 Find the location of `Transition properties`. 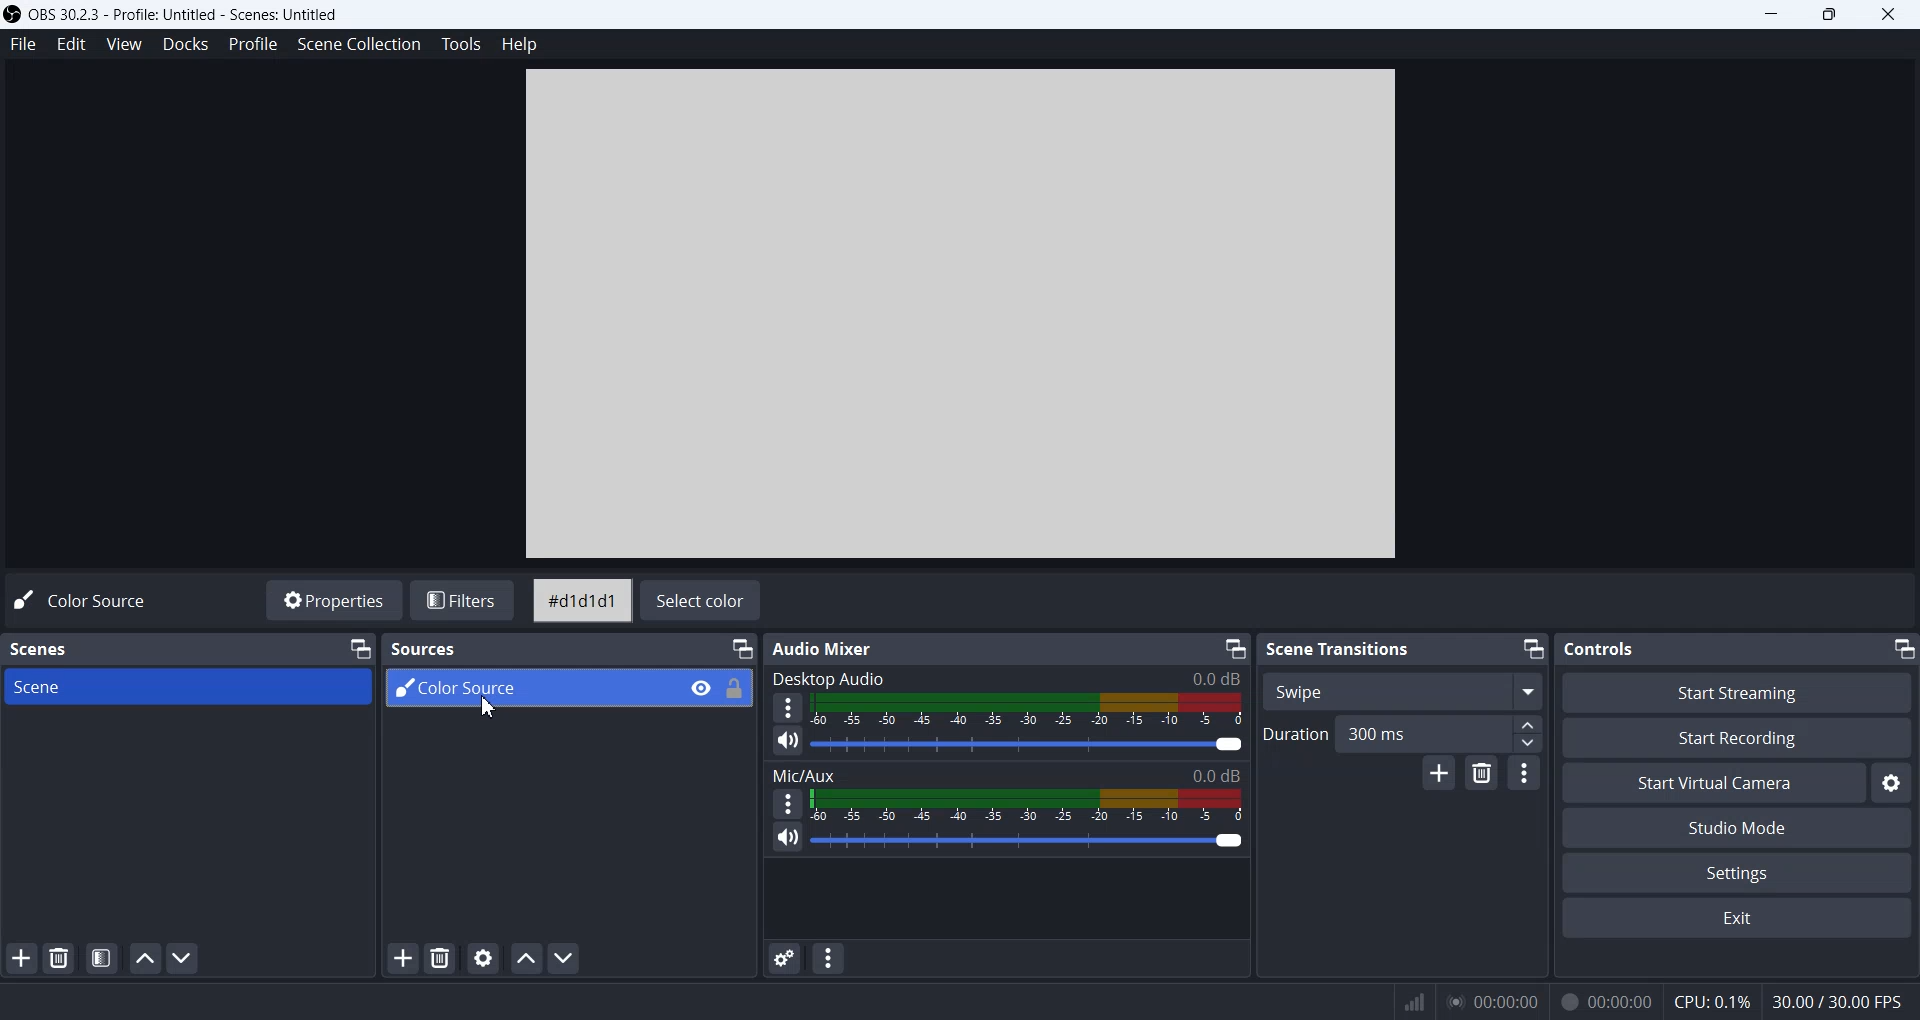

Transition properties is located at coordinates (1524, 772).